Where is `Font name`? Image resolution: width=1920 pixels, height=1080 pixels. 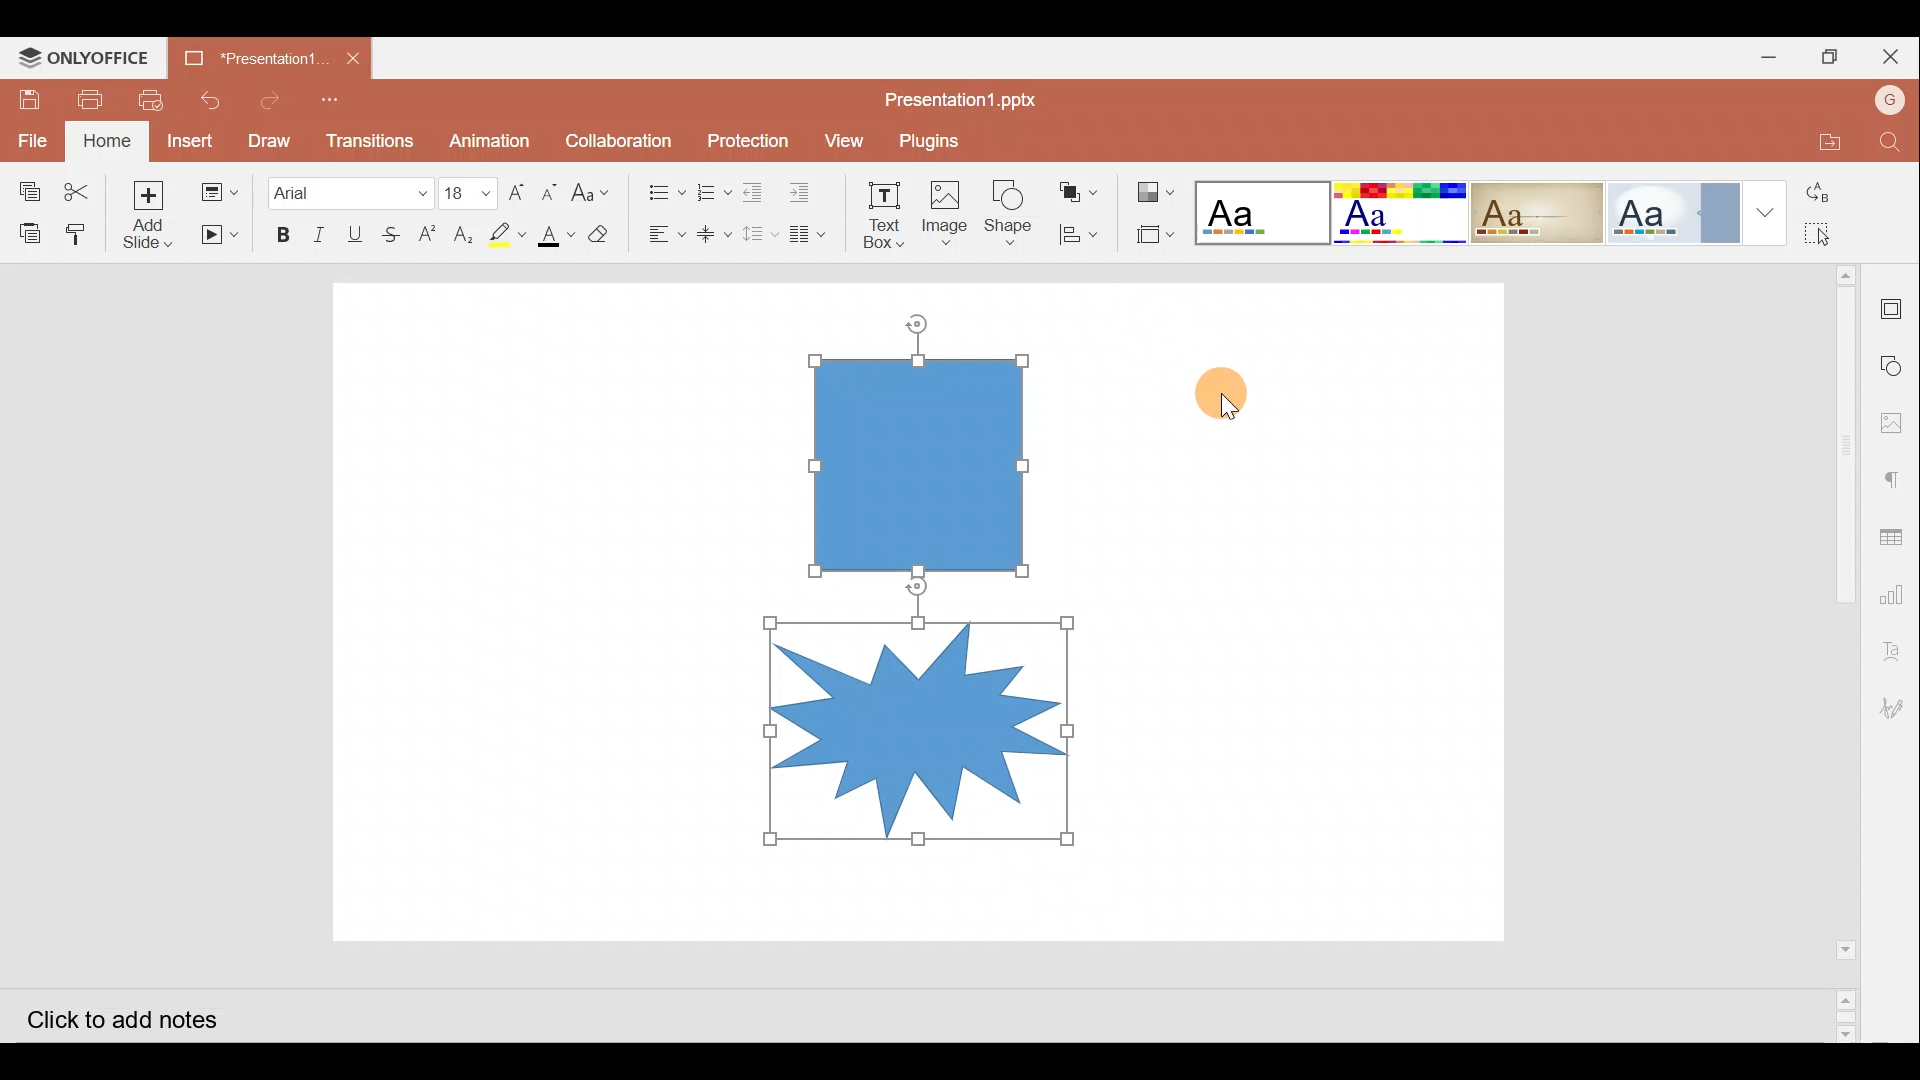 Font name is located at coordinates (348, 187).